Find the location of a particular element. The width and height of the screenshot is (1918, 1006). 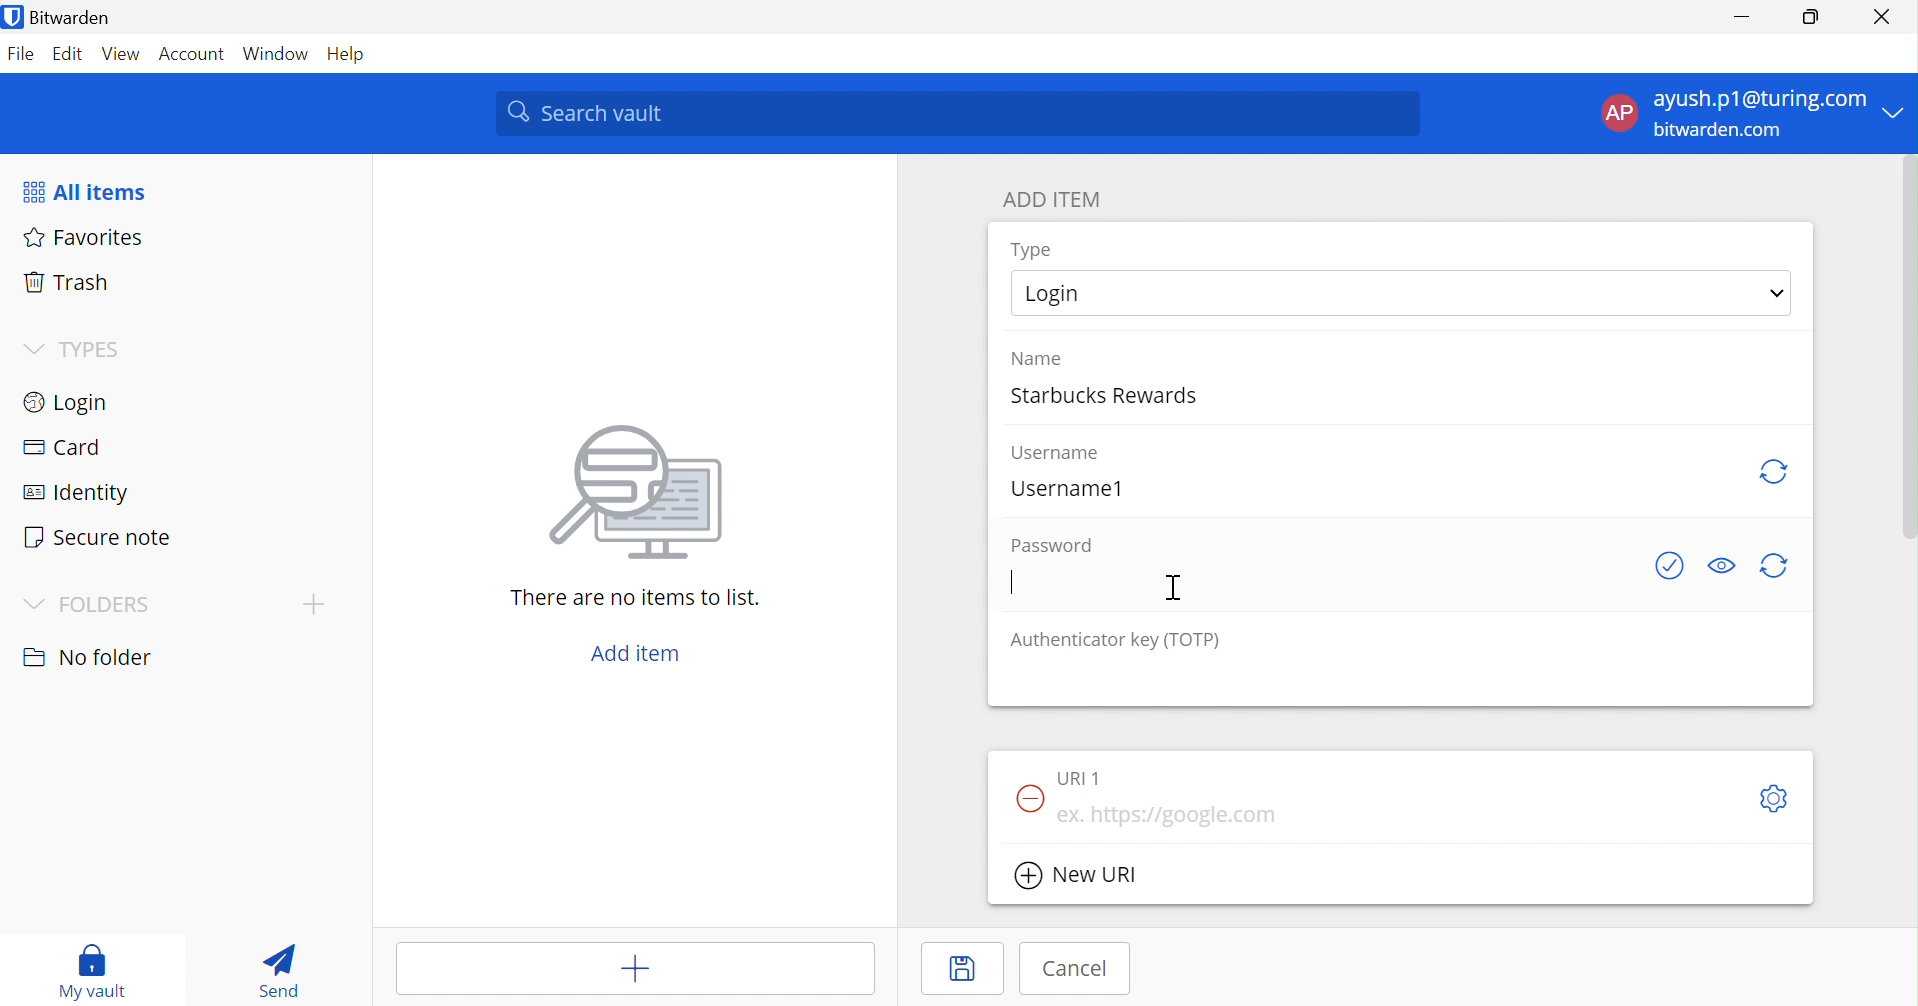

Toggle visibility is located at coordinates (1722, 565).